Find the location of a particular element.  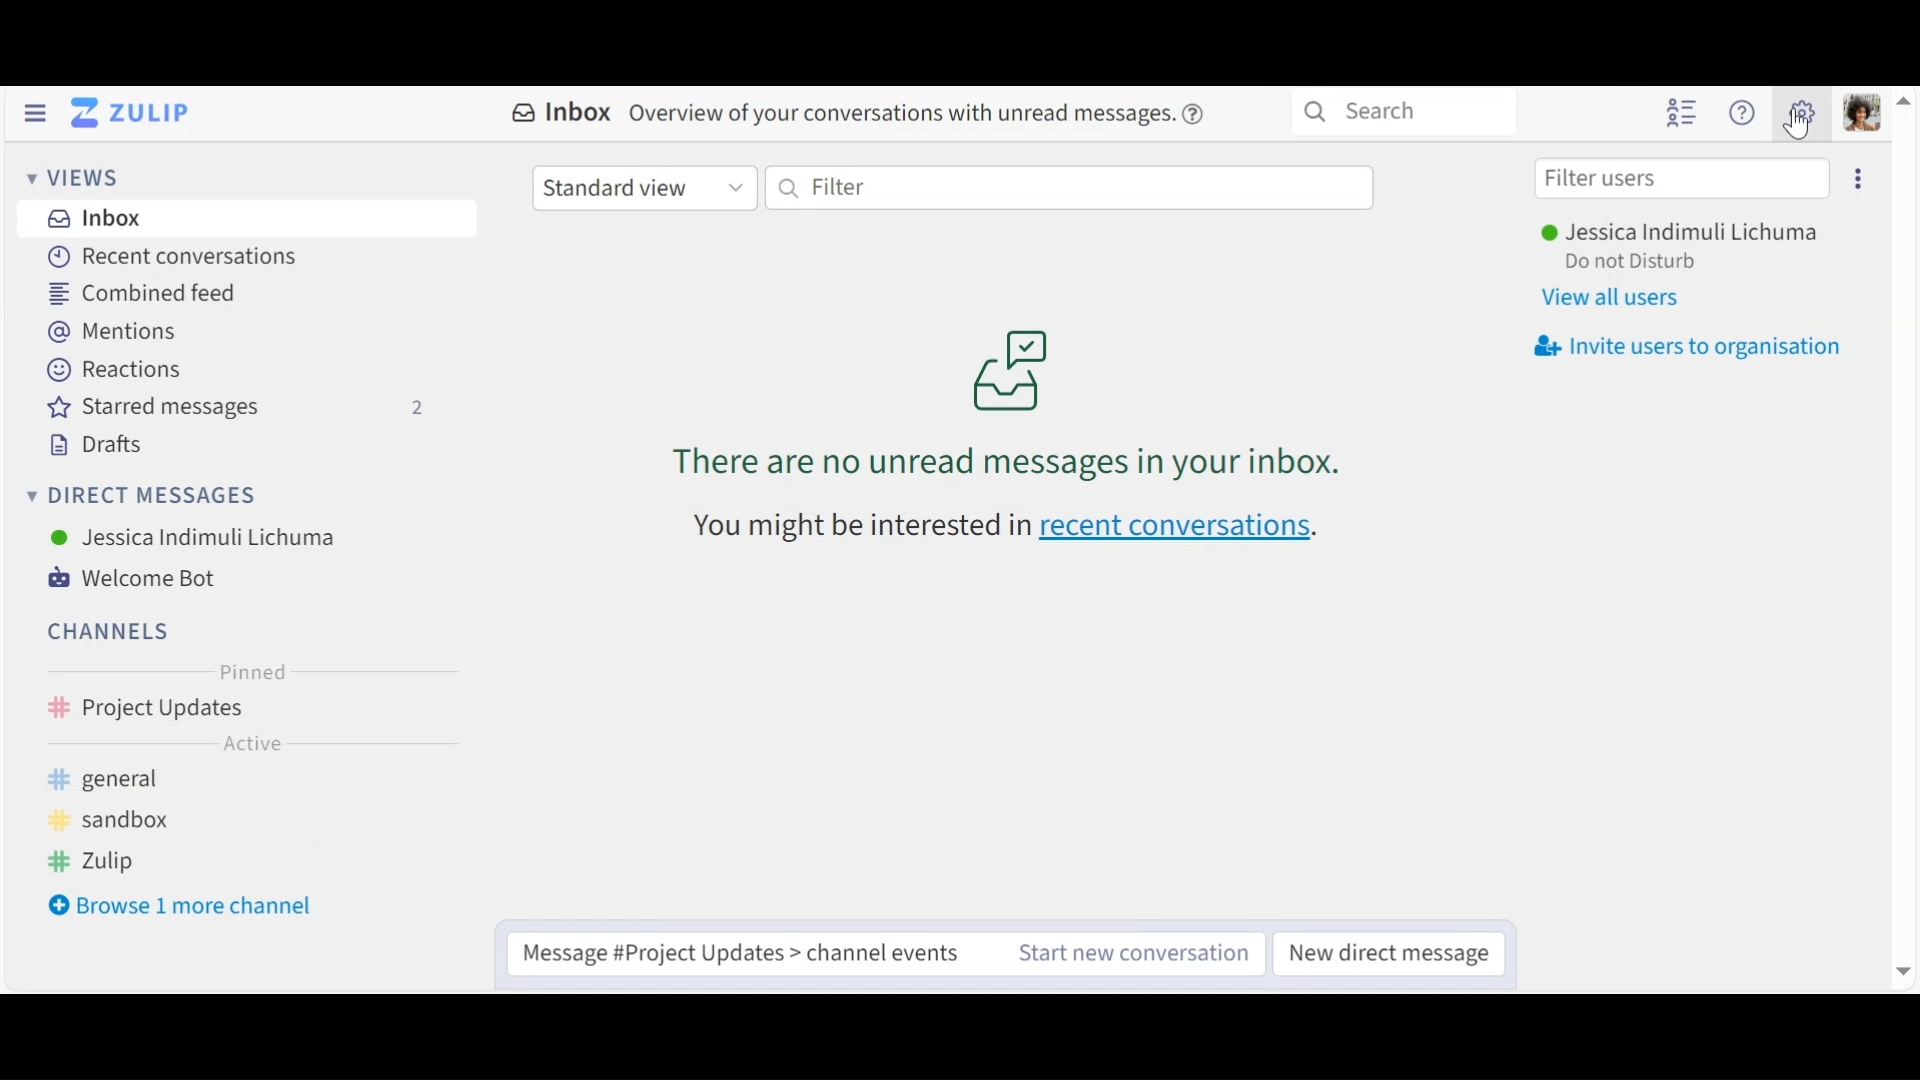

Search is located at coordinates (1407, 113).